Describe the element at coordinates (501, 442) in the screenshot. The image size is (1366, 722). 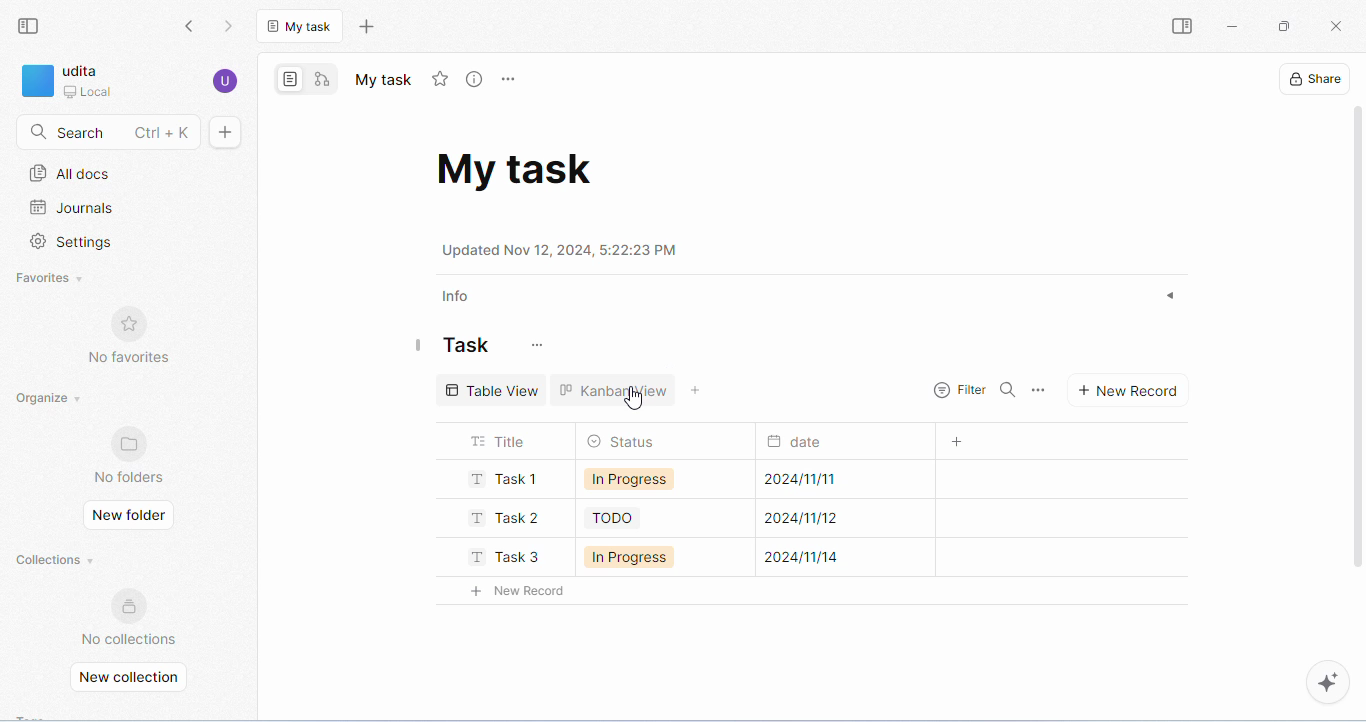
I see `title` at that location.